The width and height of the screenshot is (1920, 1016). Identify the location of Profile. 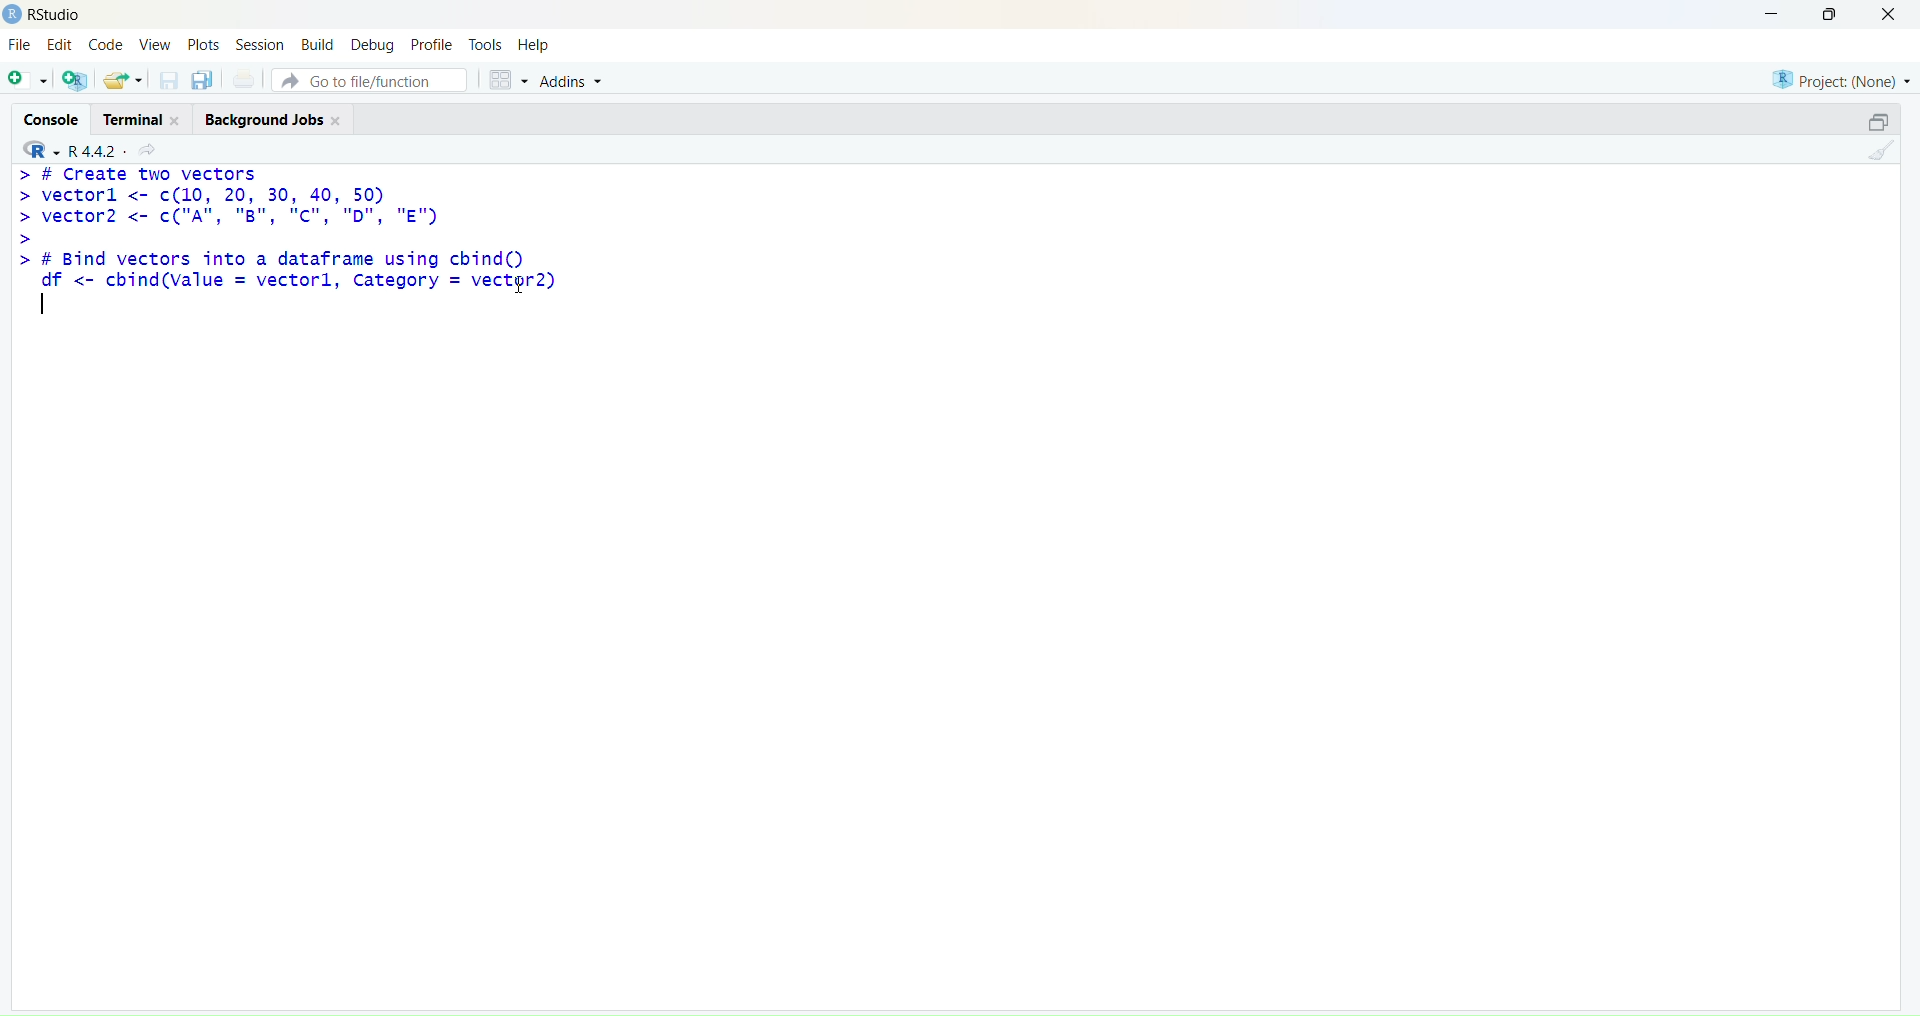
(431, 43).